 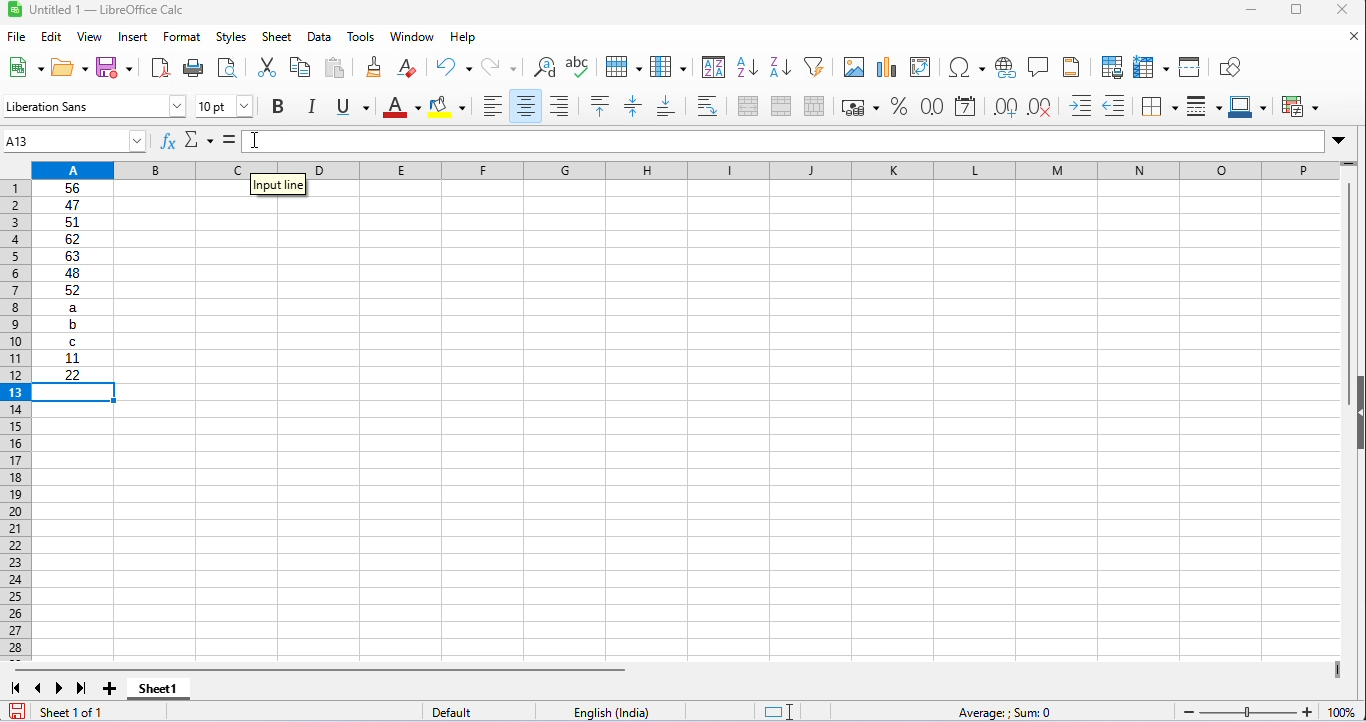 I want to click on format as percent, so click(x=899, y=106).